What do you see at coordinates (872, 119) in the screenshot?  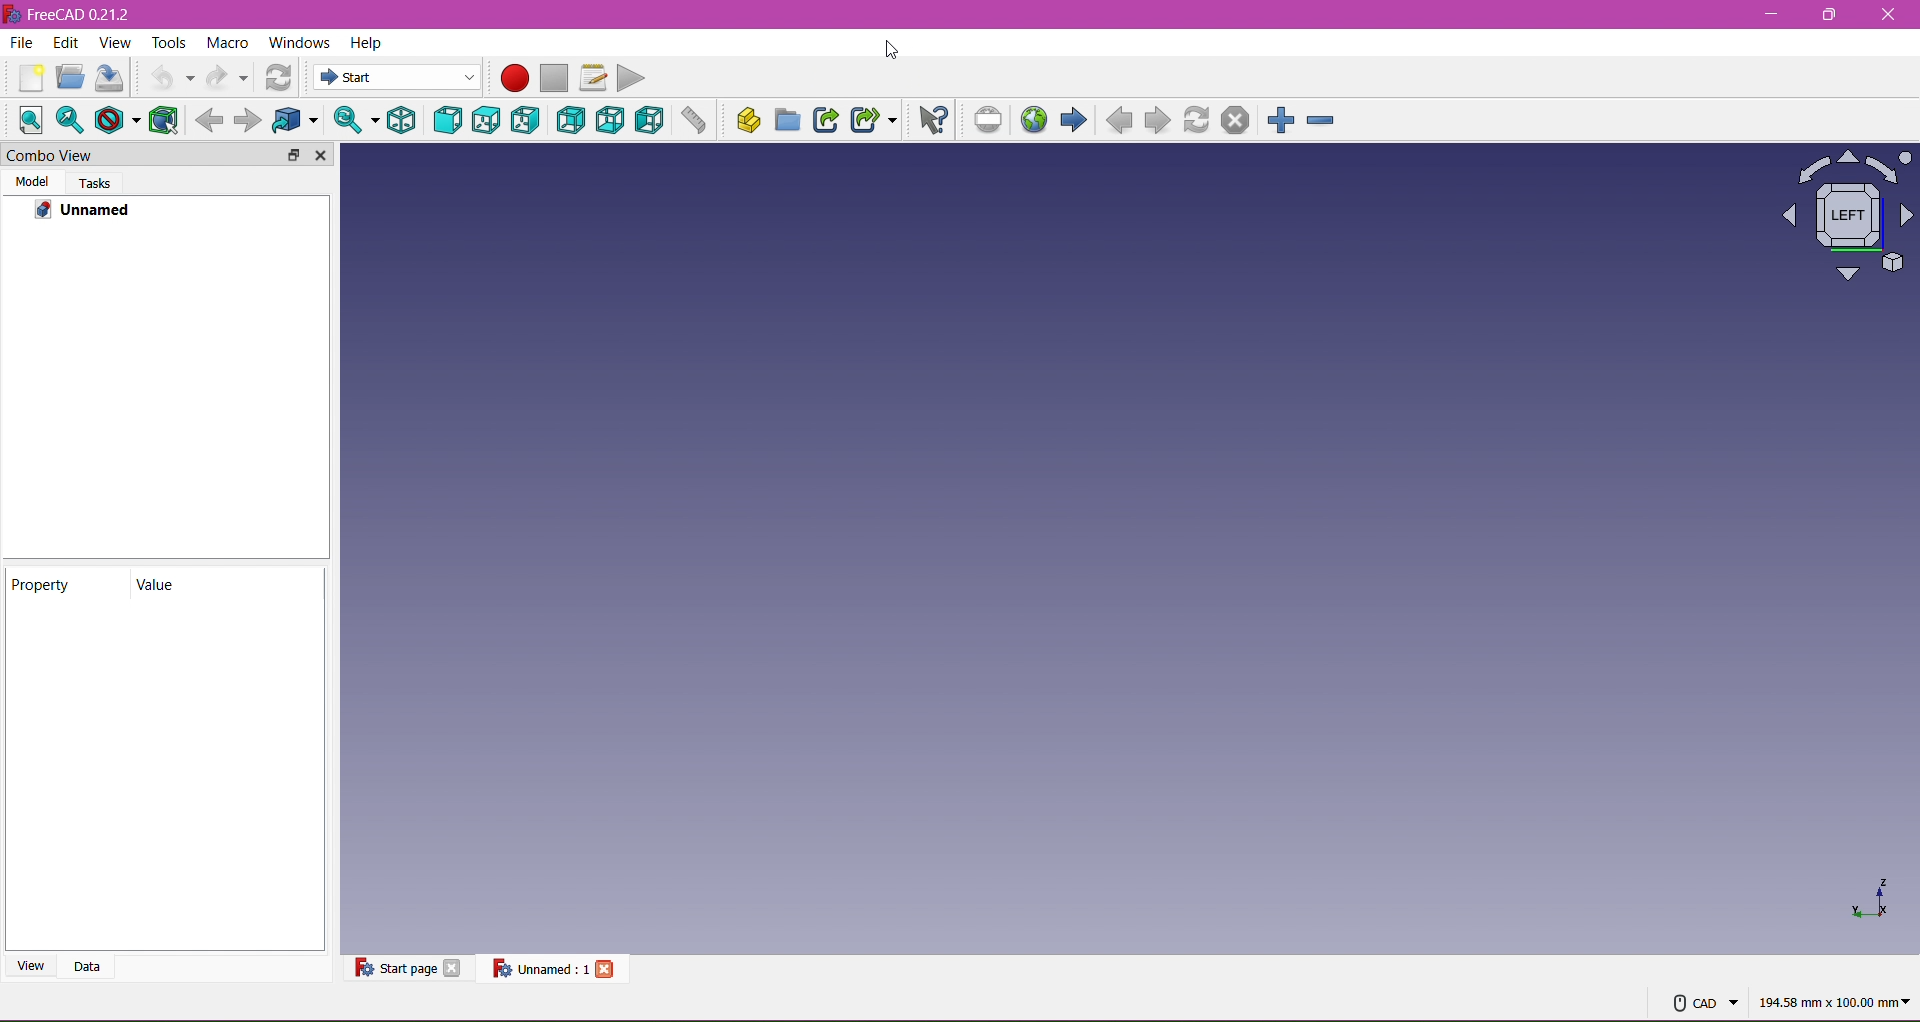 I see `Make Sub link` at bounding box center [872, 119].